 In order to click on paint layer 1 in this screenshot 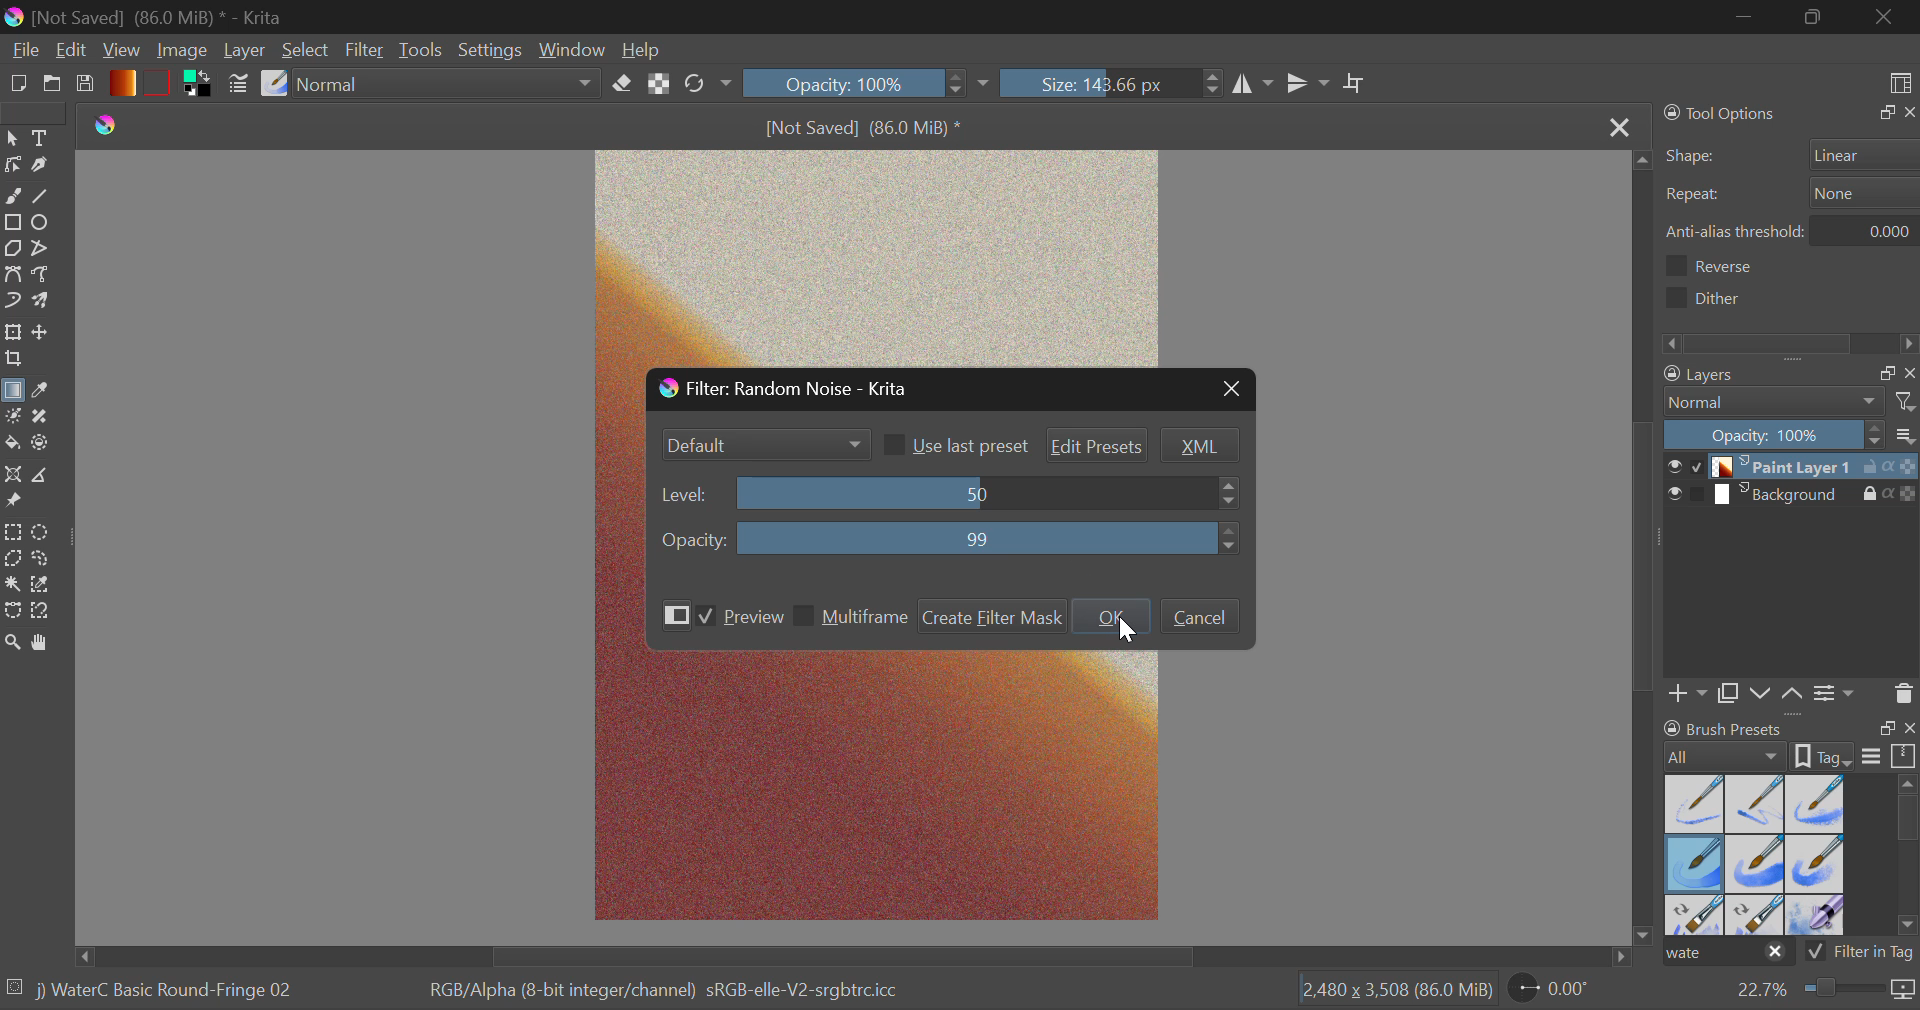, I will do `click(1787, 467)`.